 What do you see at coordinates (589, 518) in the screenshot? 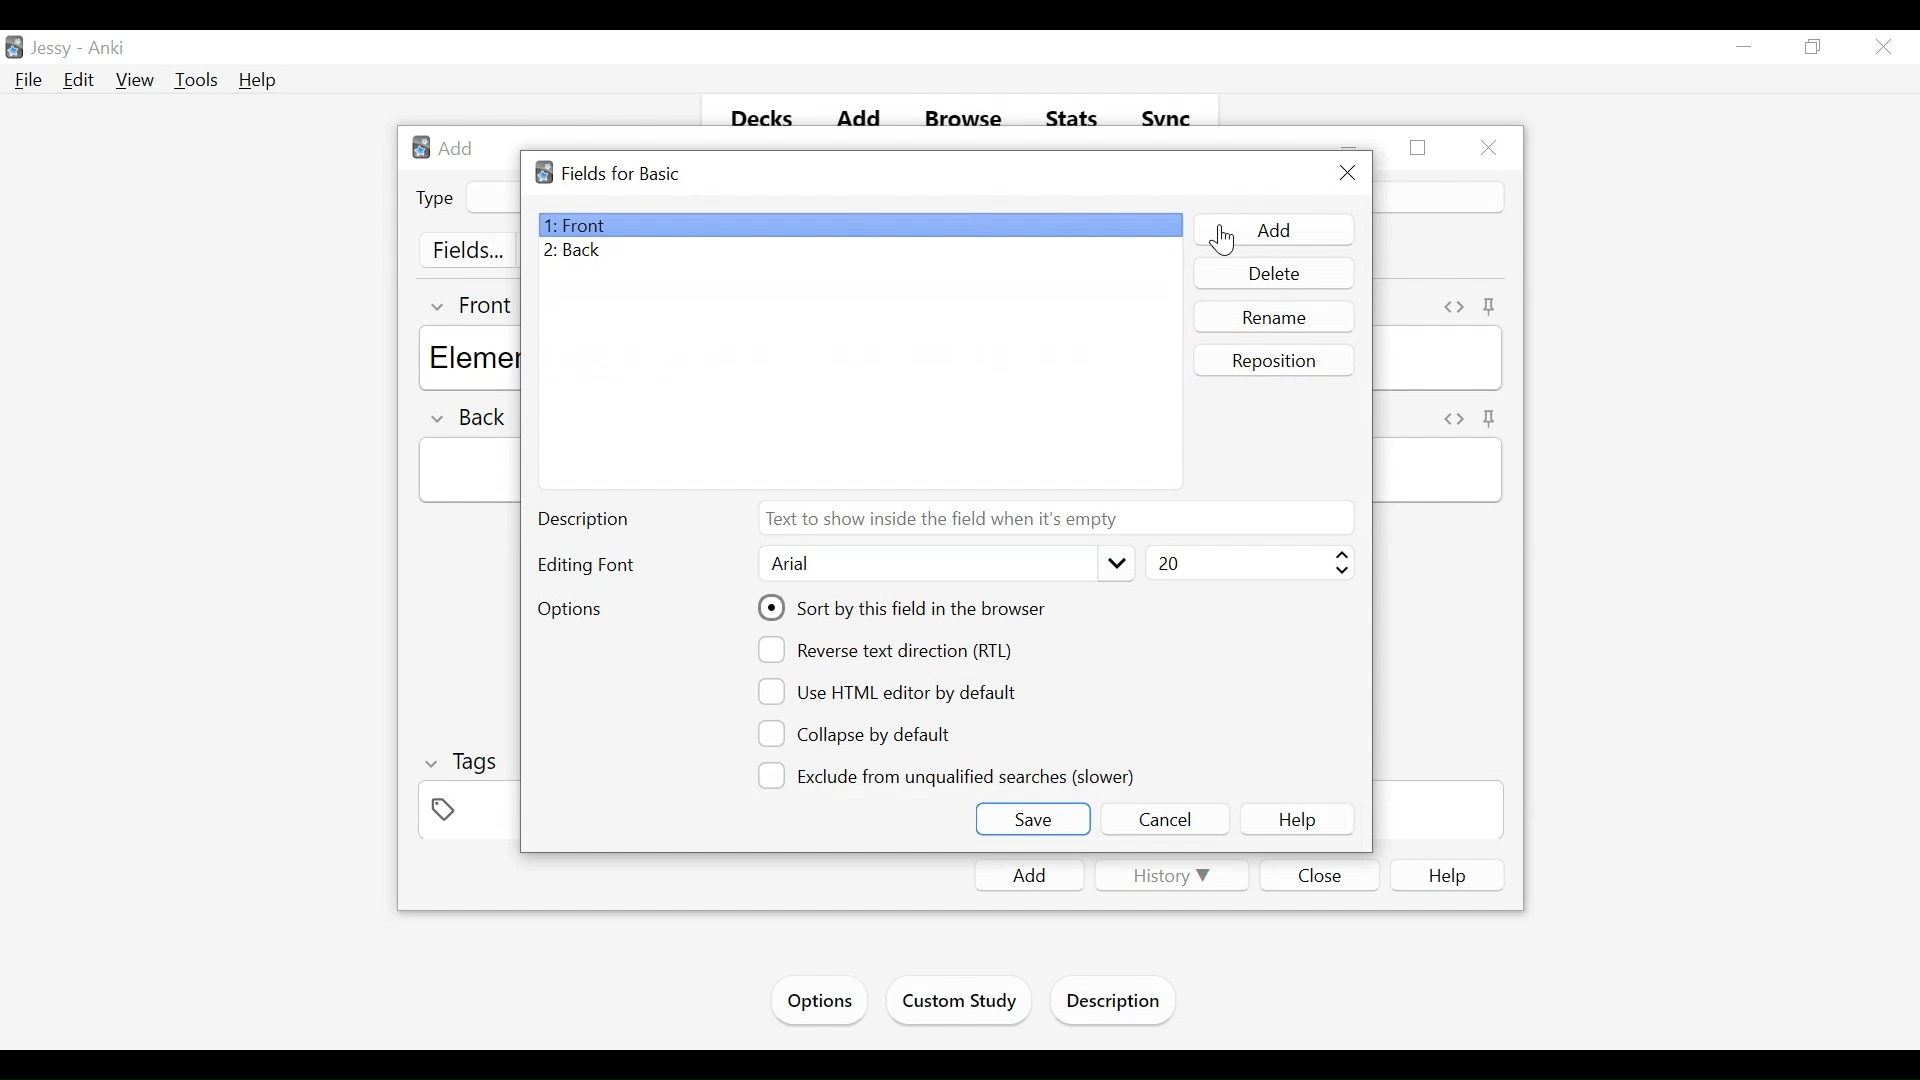
I see `Description` at bounding box center [589, 518].